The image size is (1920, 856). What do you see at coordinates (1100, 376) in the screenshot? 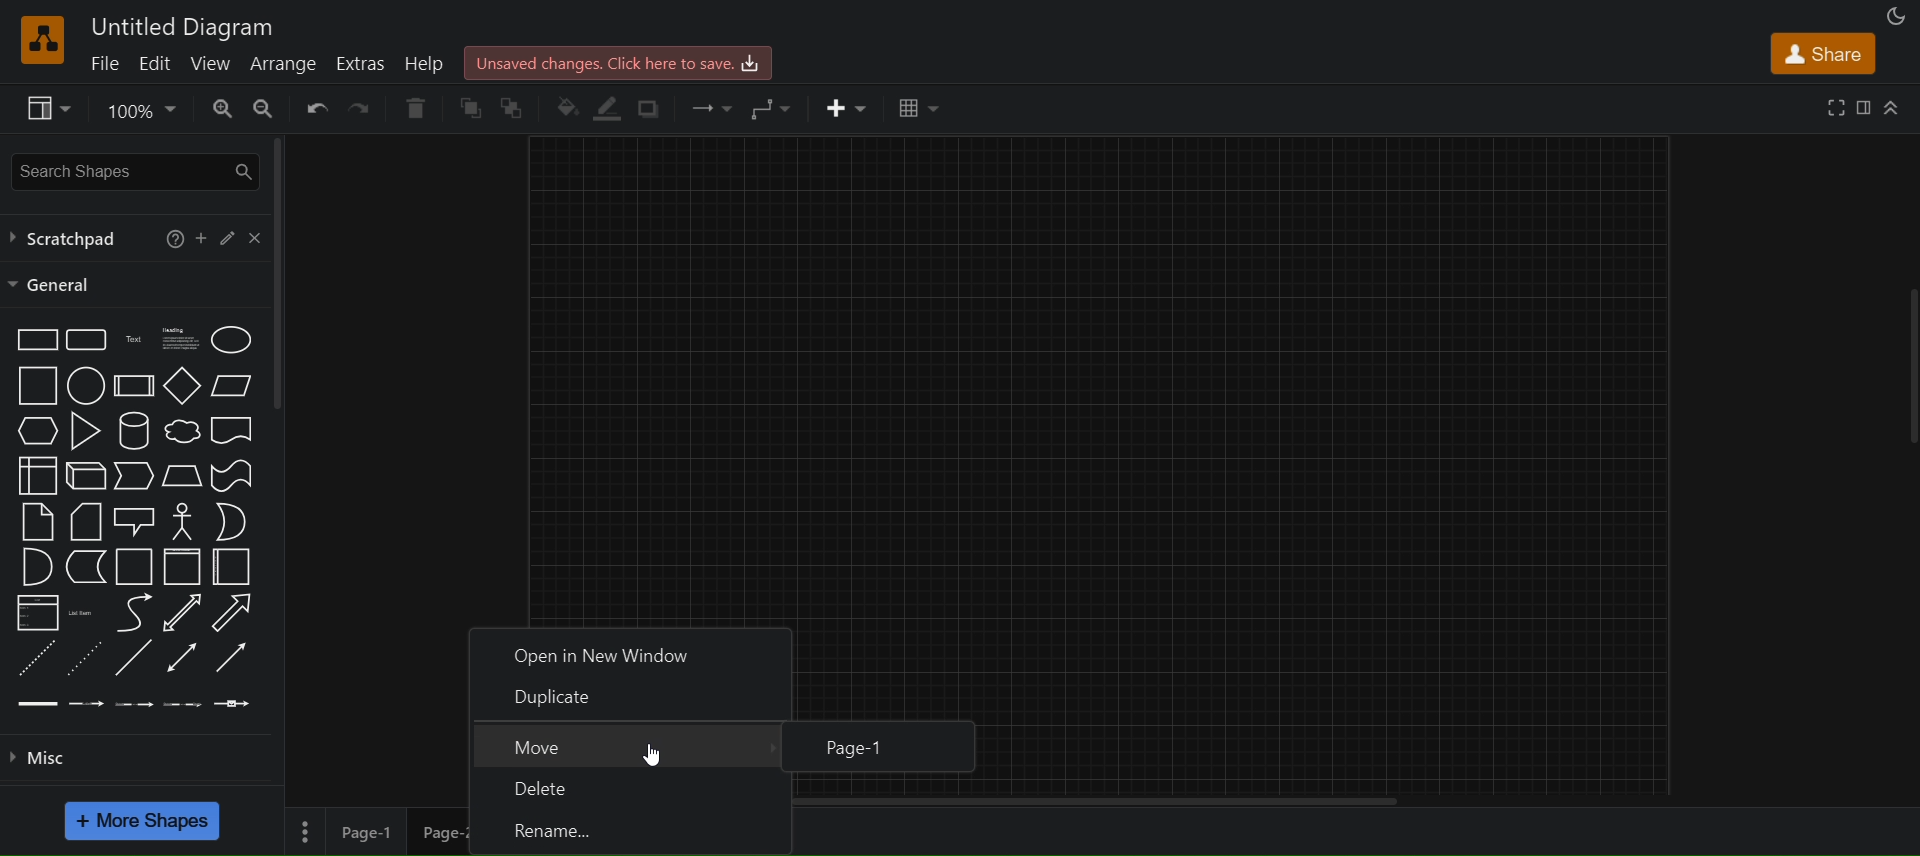
I see `canvas` at bounding box center [1100, 376].